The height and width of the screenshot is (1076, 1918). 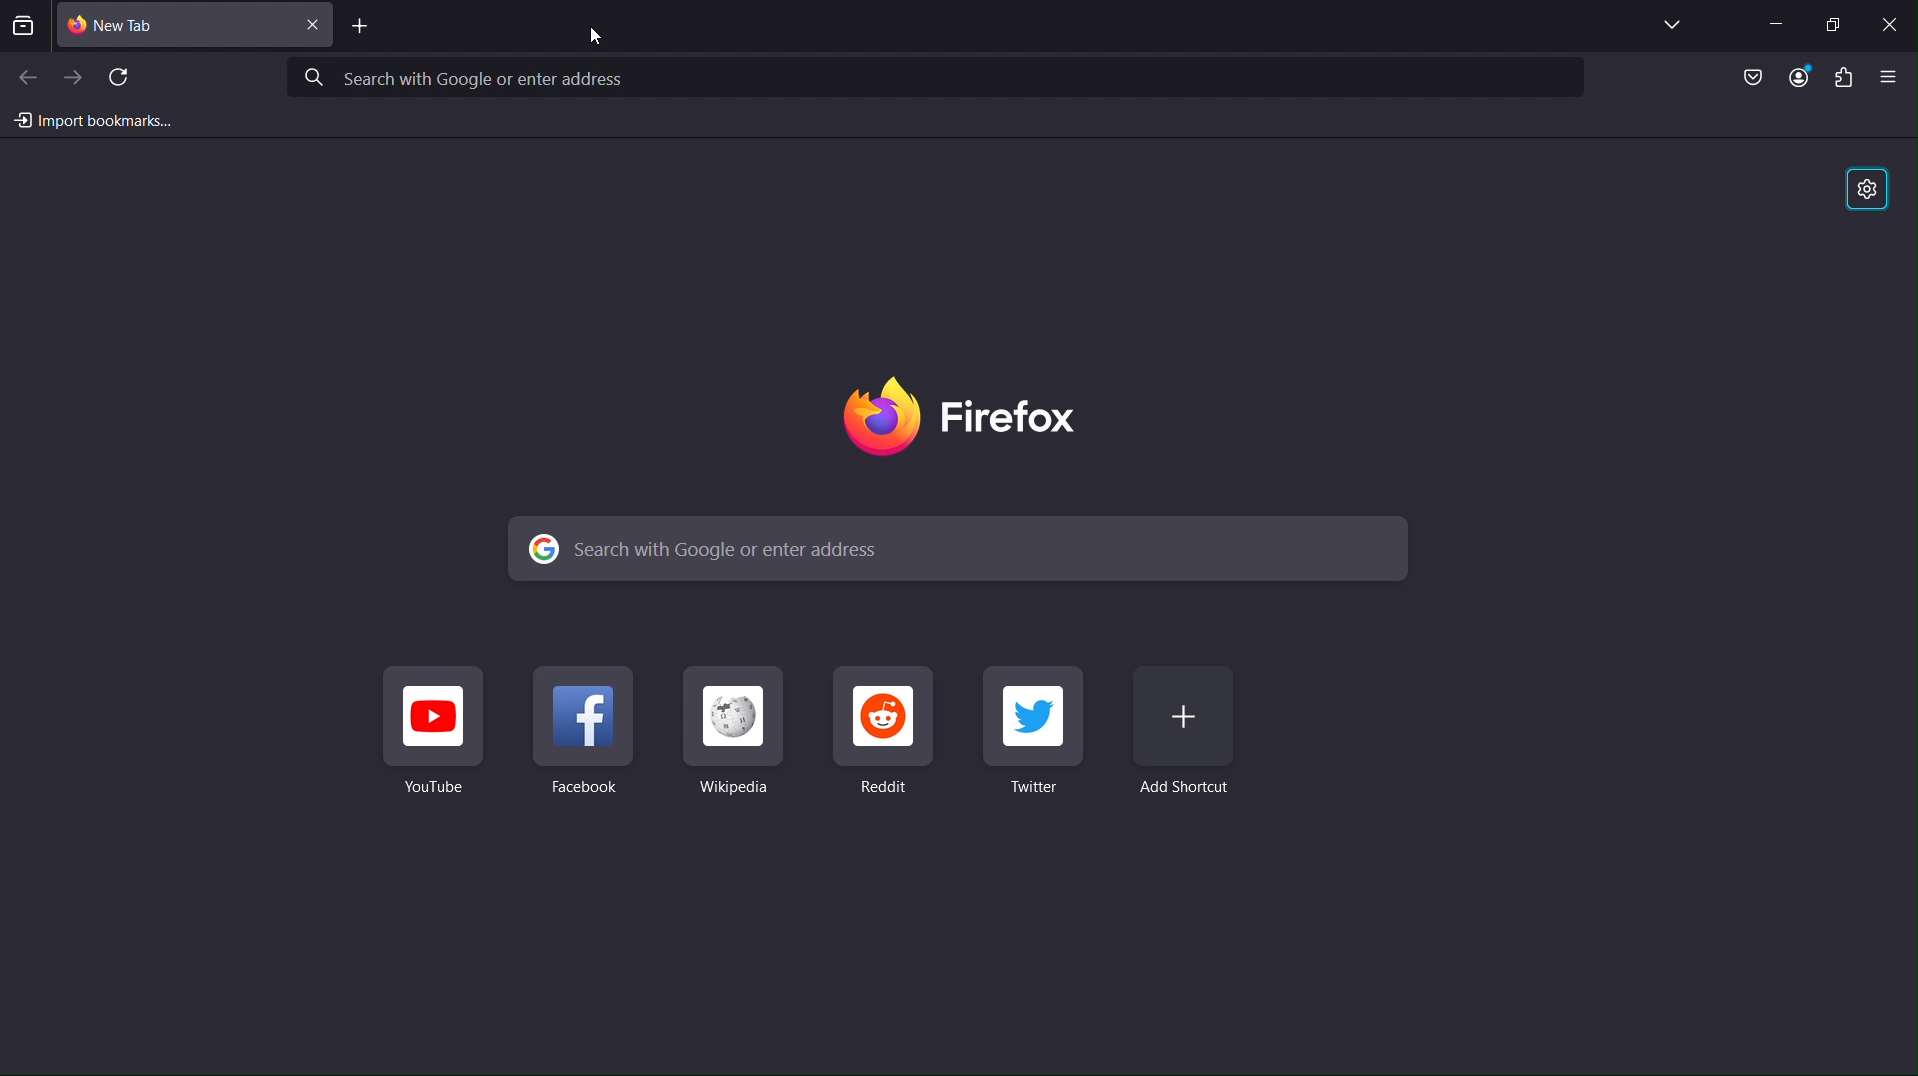 I want to click on Show Application Menu, so click(x=1894, y=77).